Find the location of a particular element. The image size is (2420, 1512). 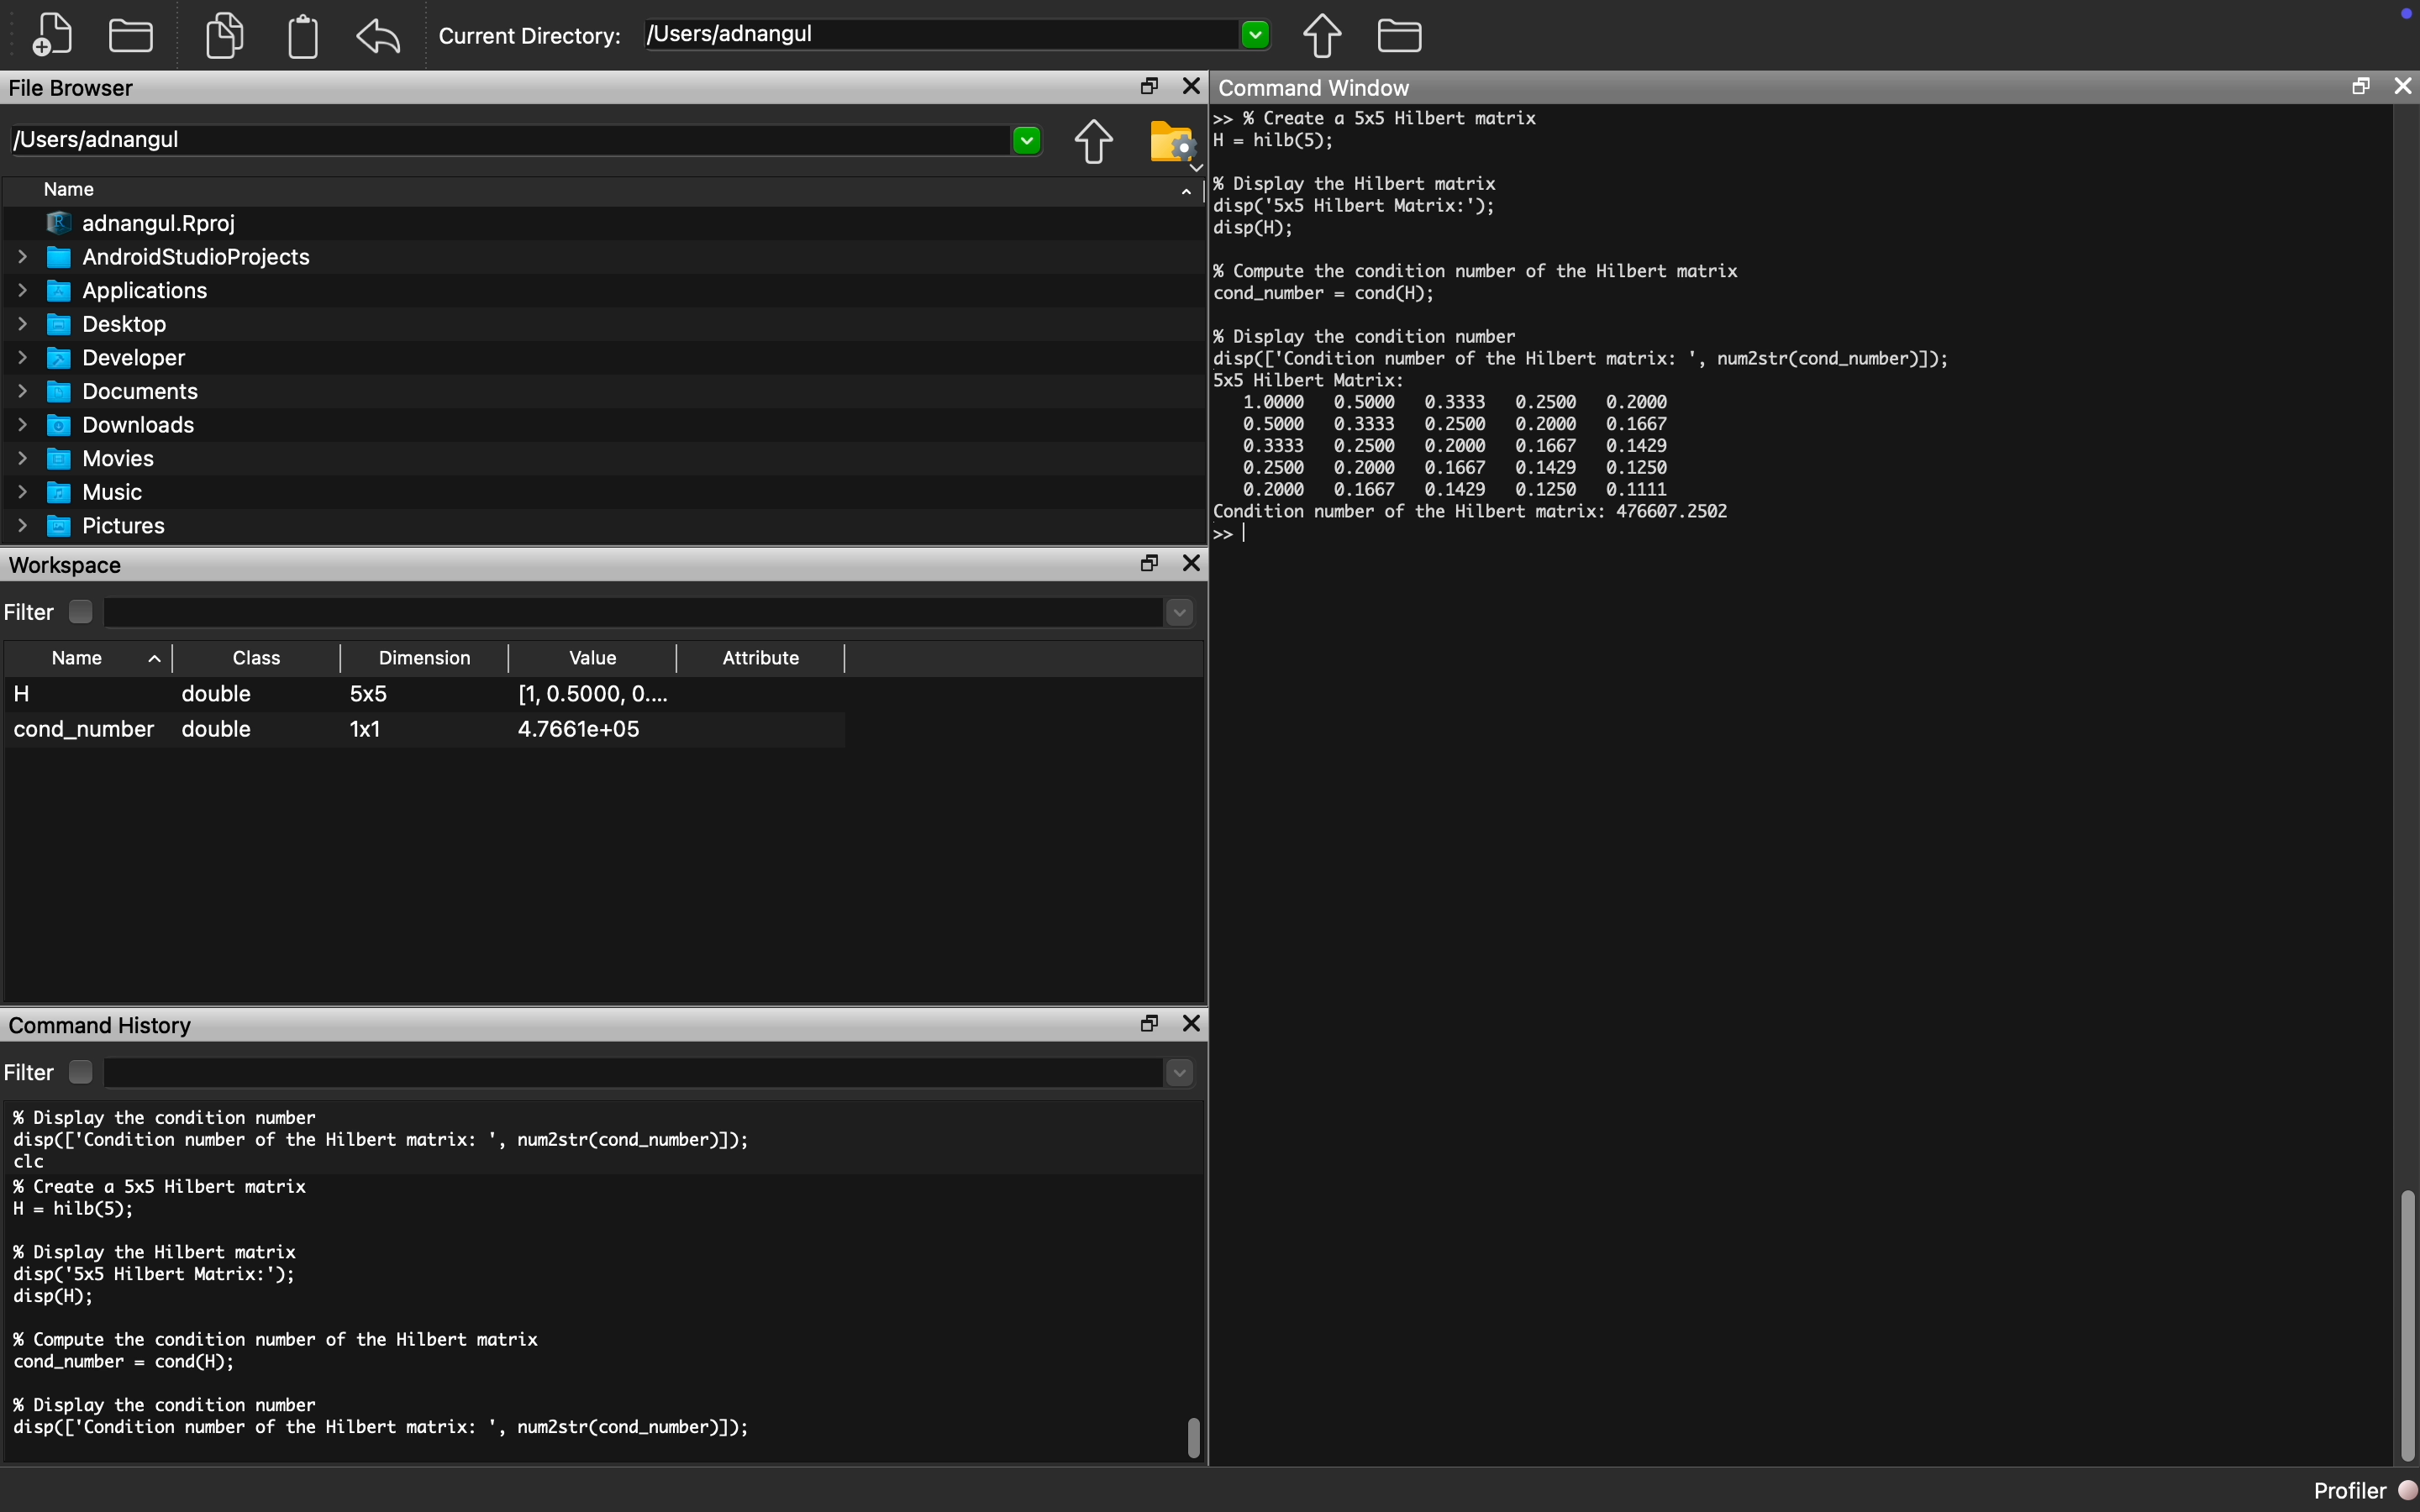

Copy is located at coordinates (223, 32).